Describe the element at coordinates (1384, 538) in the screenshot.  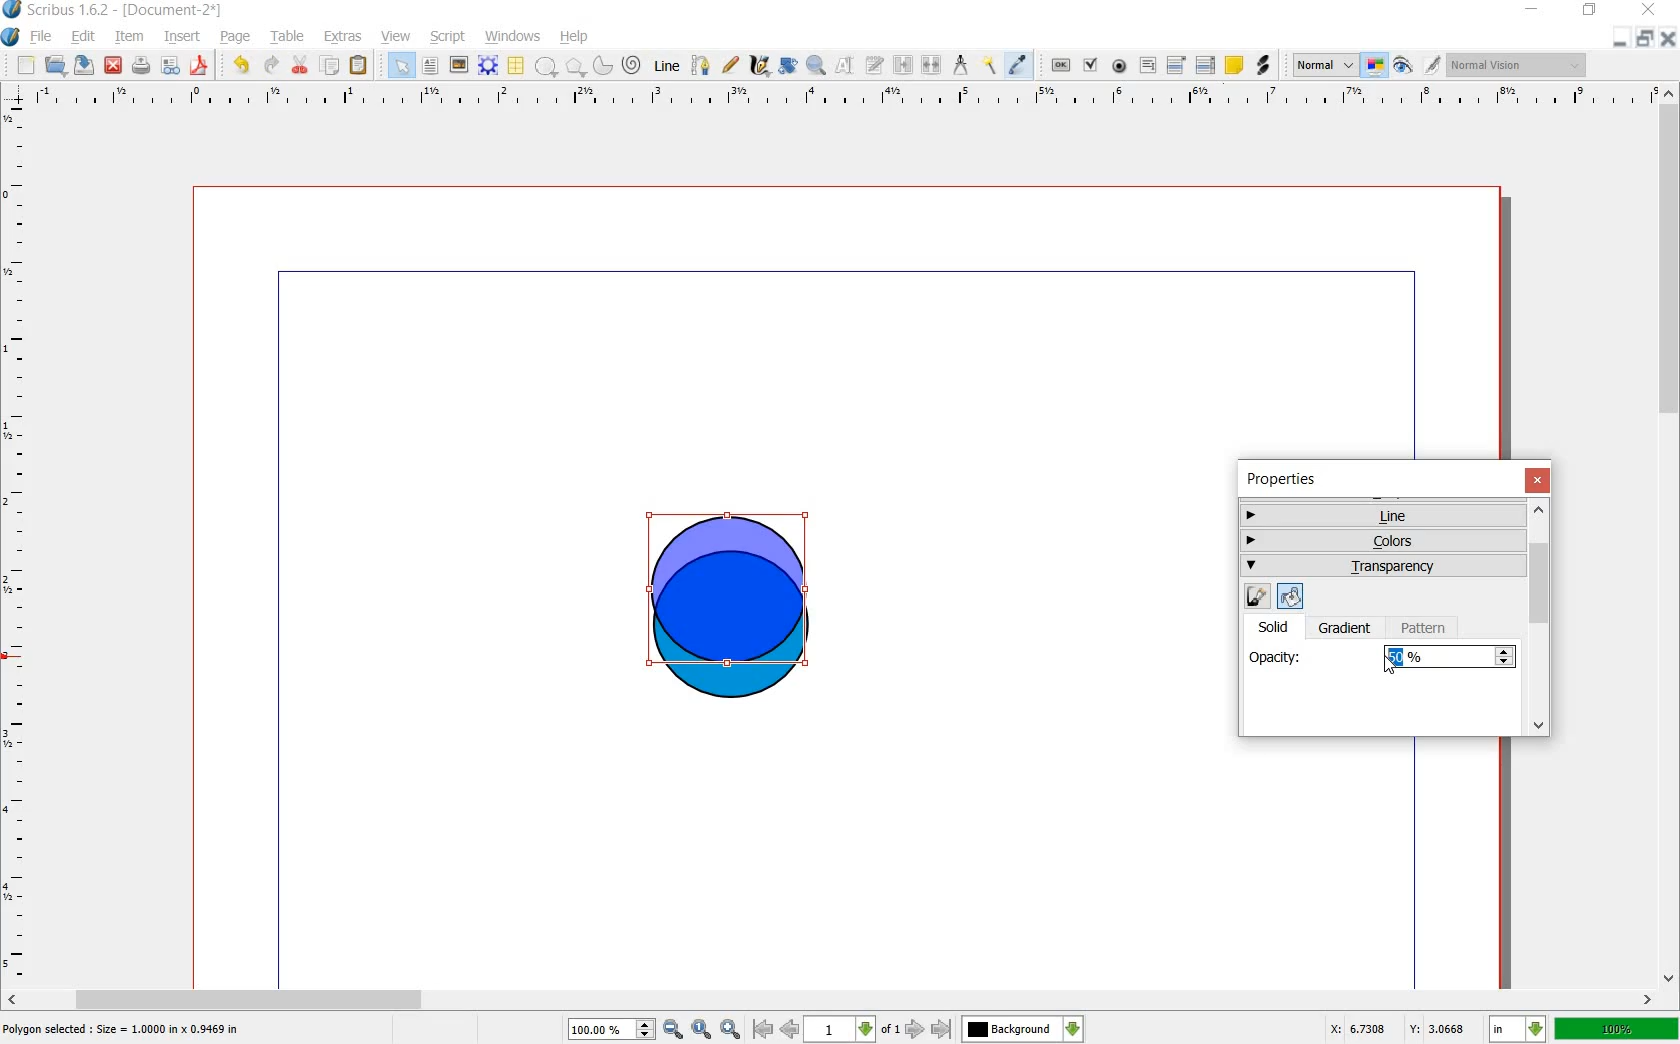
I see `colors` at that location.